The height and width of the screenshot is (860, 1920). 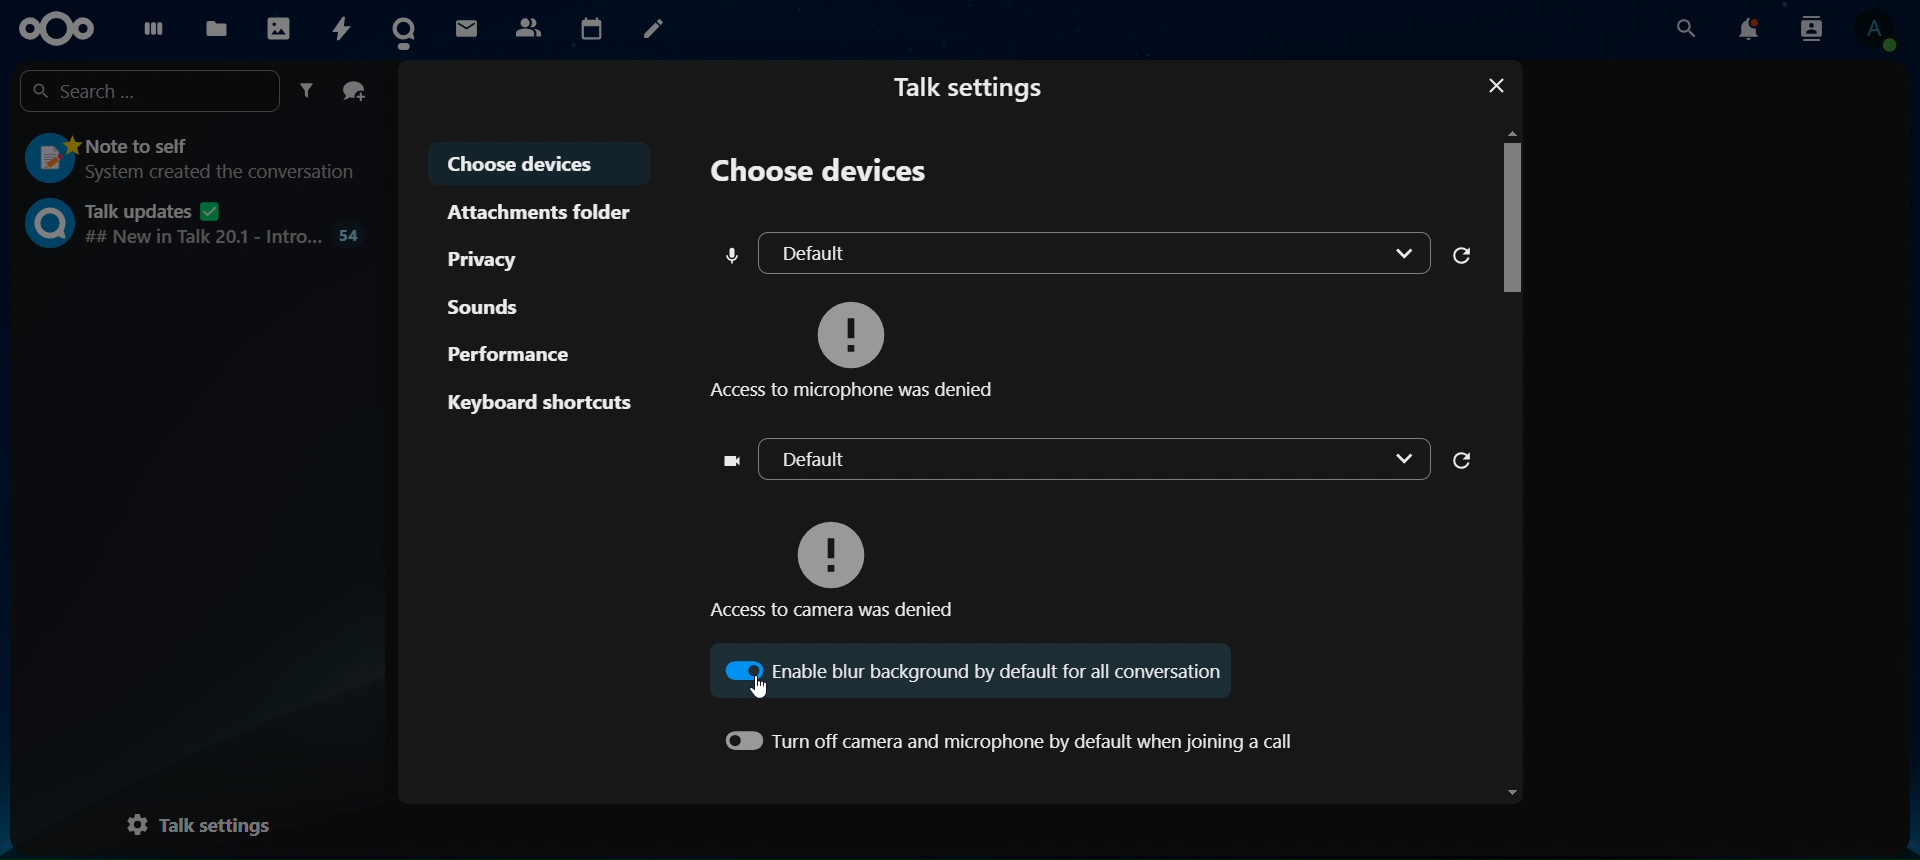 What do you see at coordinates (196, 824) in the screenshot?
I see `talk settings` at bounding box center [196, 824].